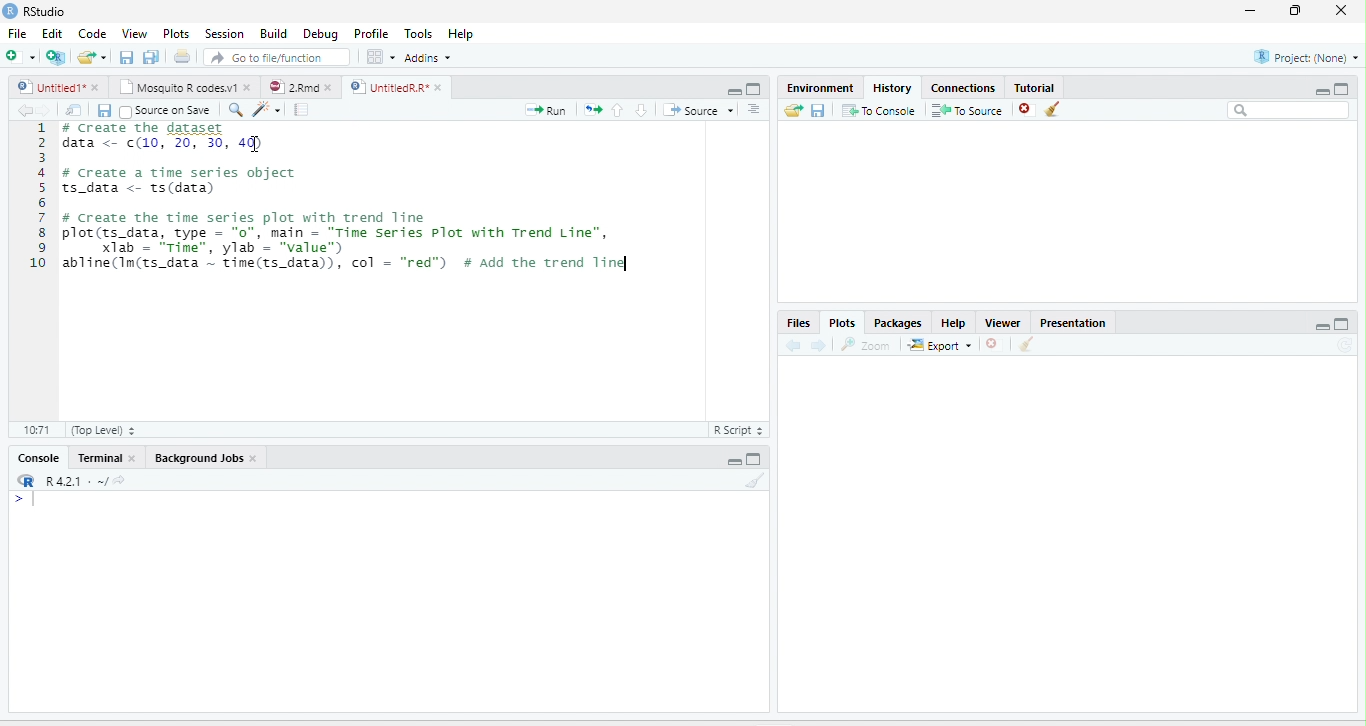 The image size is (1366, 726). Describe the element at coordinates (197, 458) in the screenshot. I see `Background Jobs` at that location.